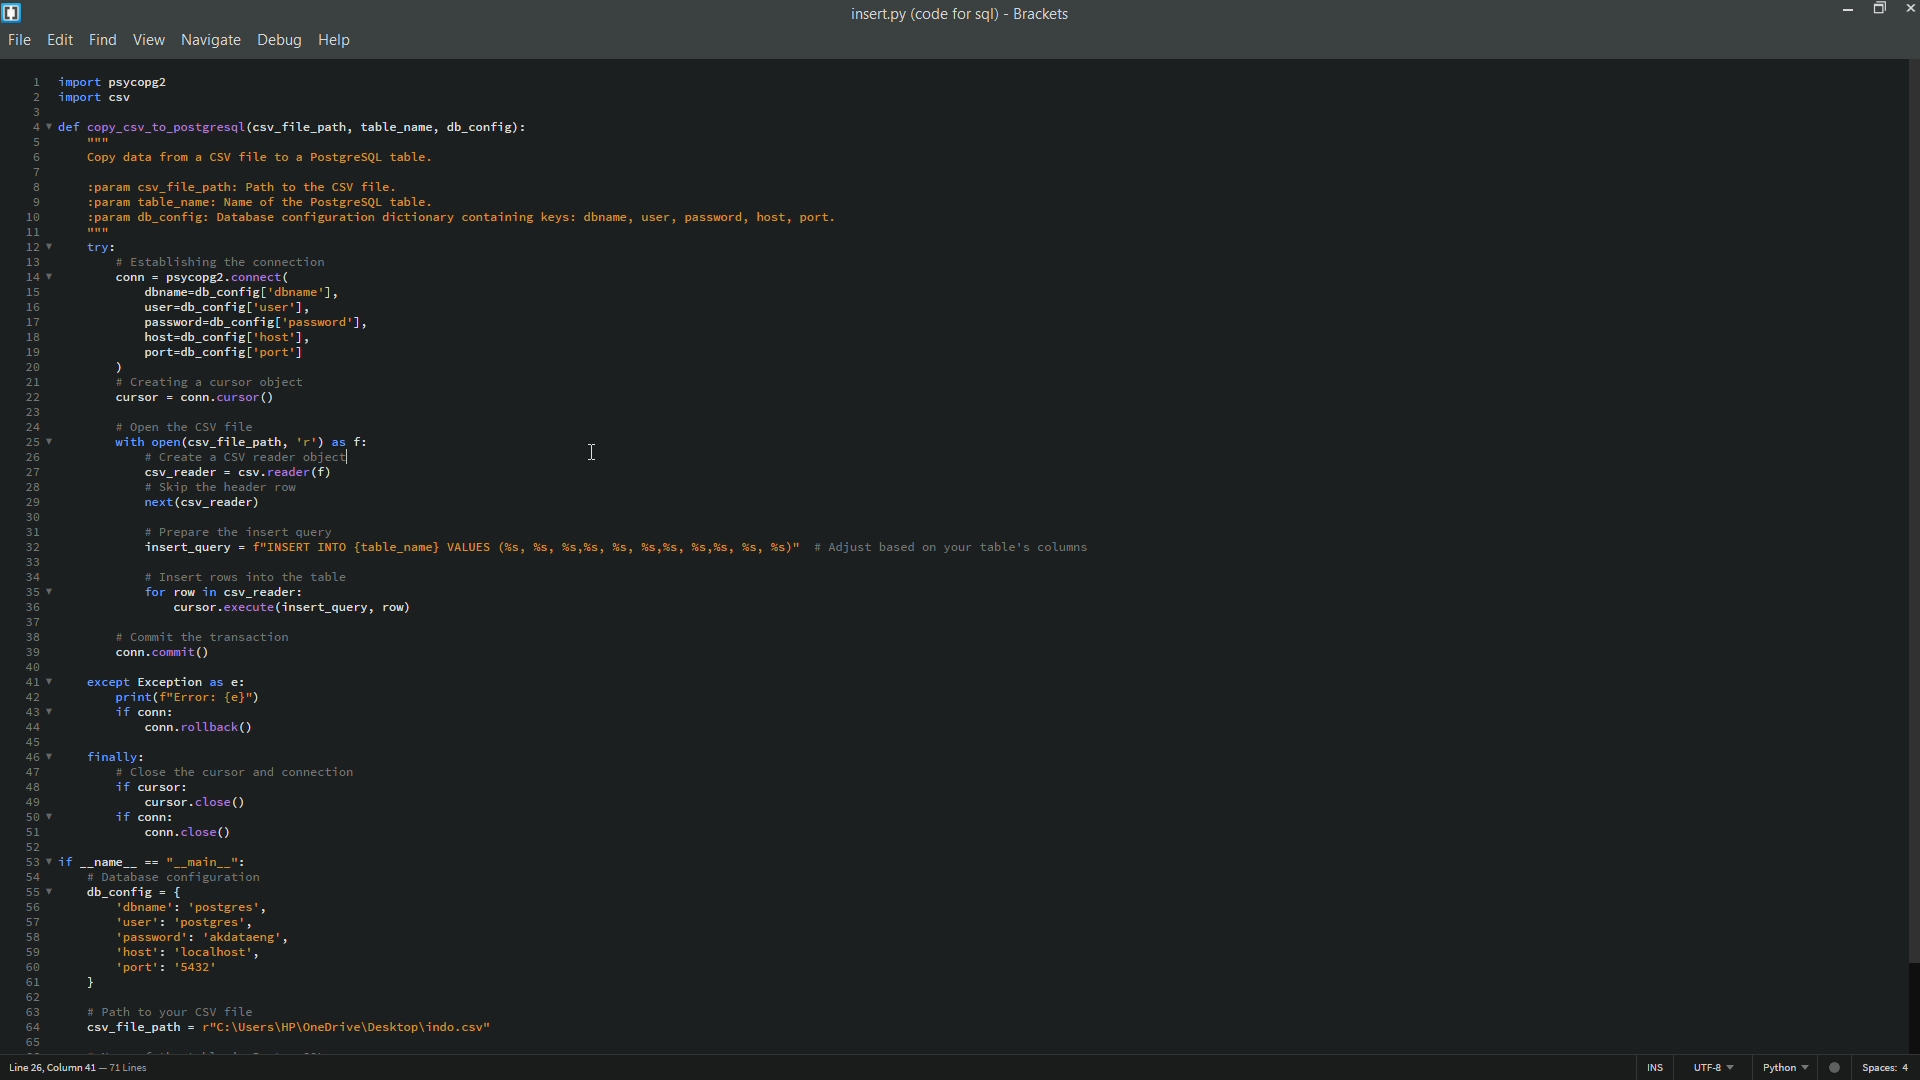  I want to click on file menu, so click(18, 40).